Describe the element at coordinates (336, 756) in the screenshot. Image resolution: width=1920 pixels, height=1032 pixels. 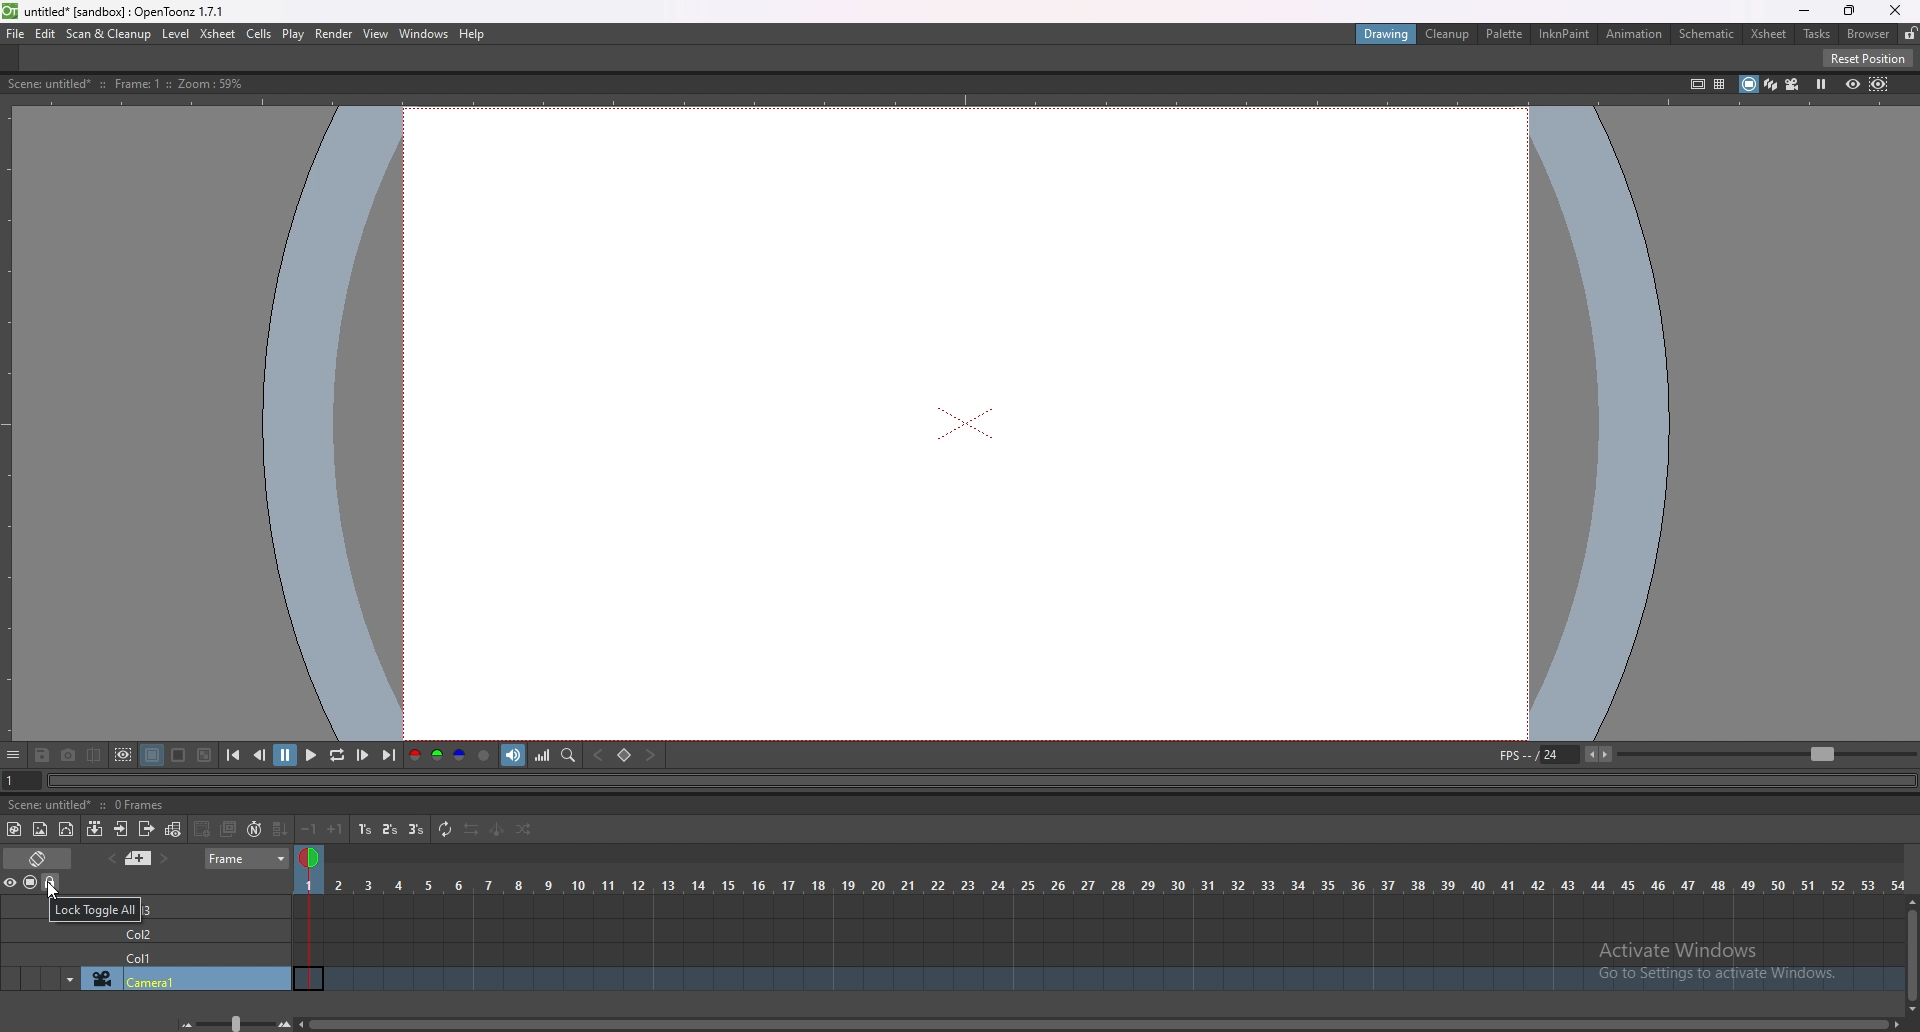
I see `loop` at that location.